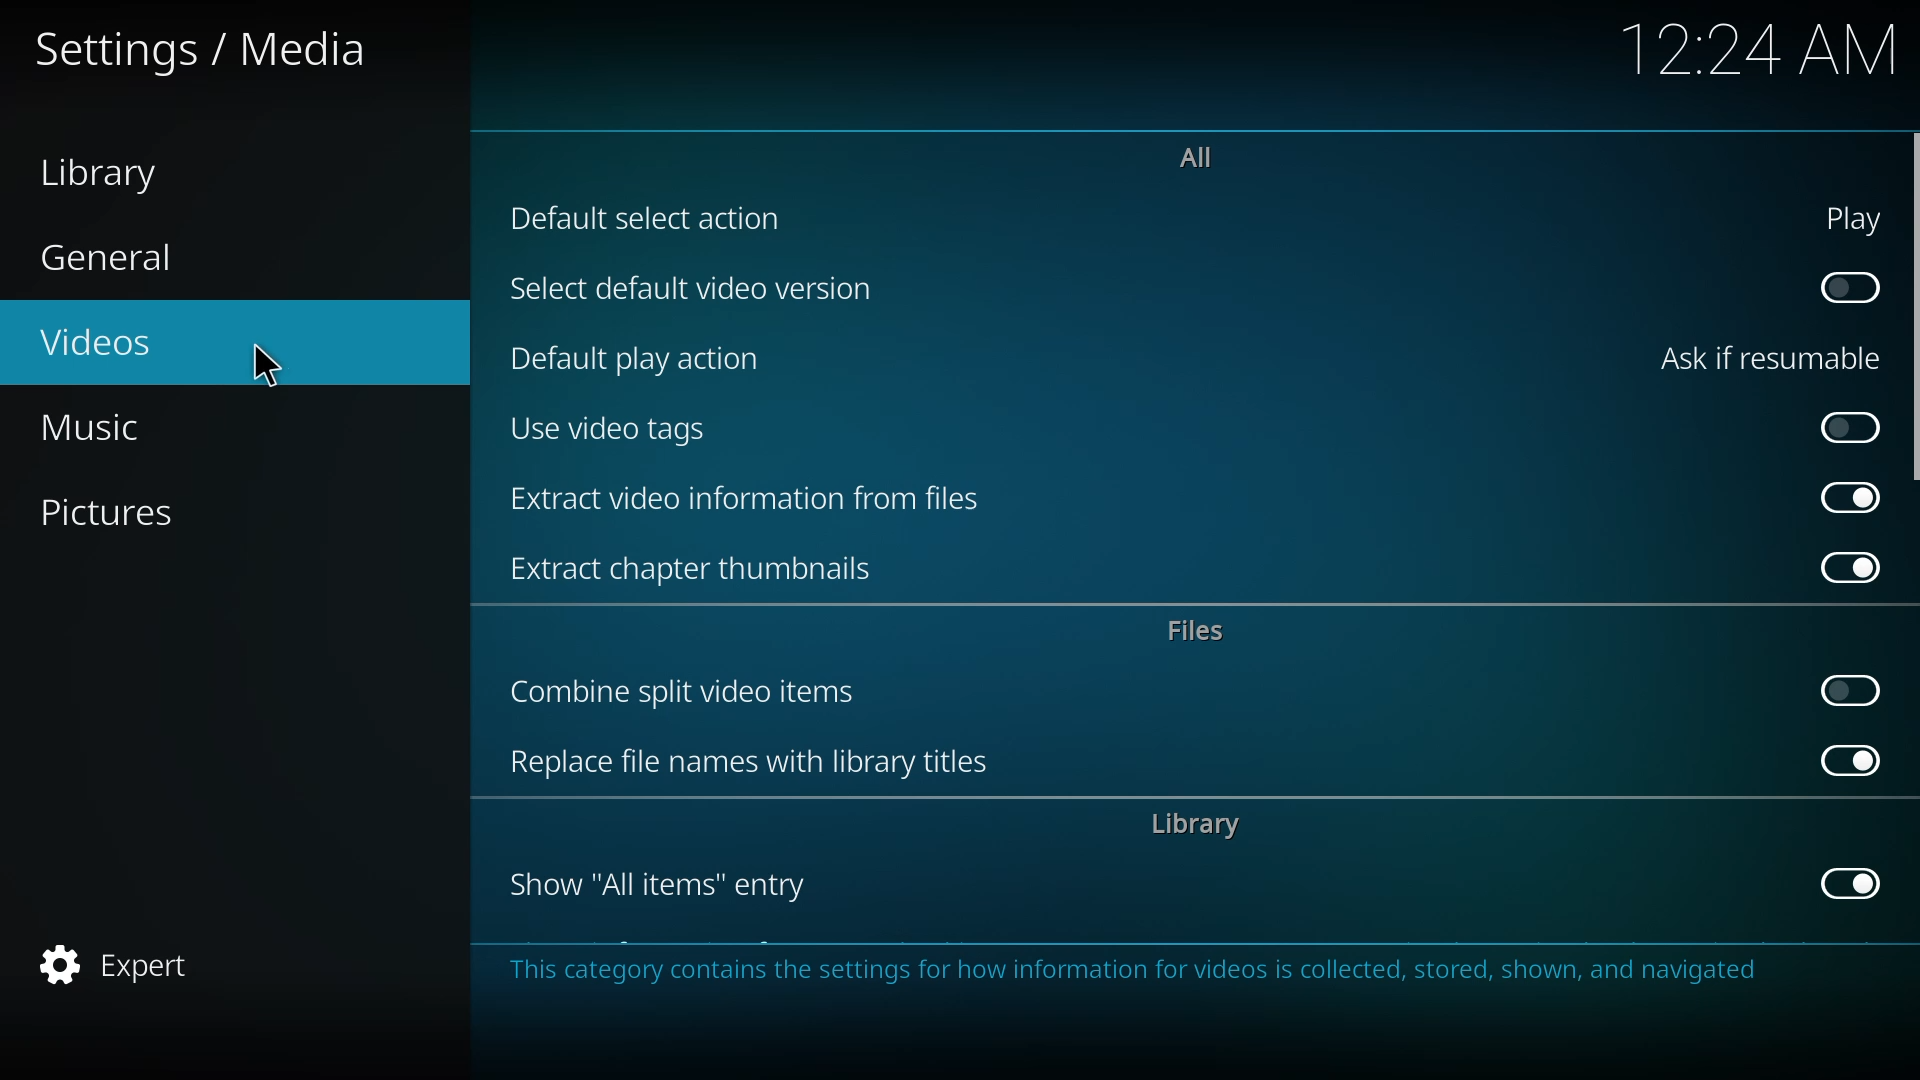 The height and width of the screenshot is (1080, 1920). What do you see at coordinates (1849, 285) in the screenshot?
I see `click to enable` at bounding box center [1849, 285].